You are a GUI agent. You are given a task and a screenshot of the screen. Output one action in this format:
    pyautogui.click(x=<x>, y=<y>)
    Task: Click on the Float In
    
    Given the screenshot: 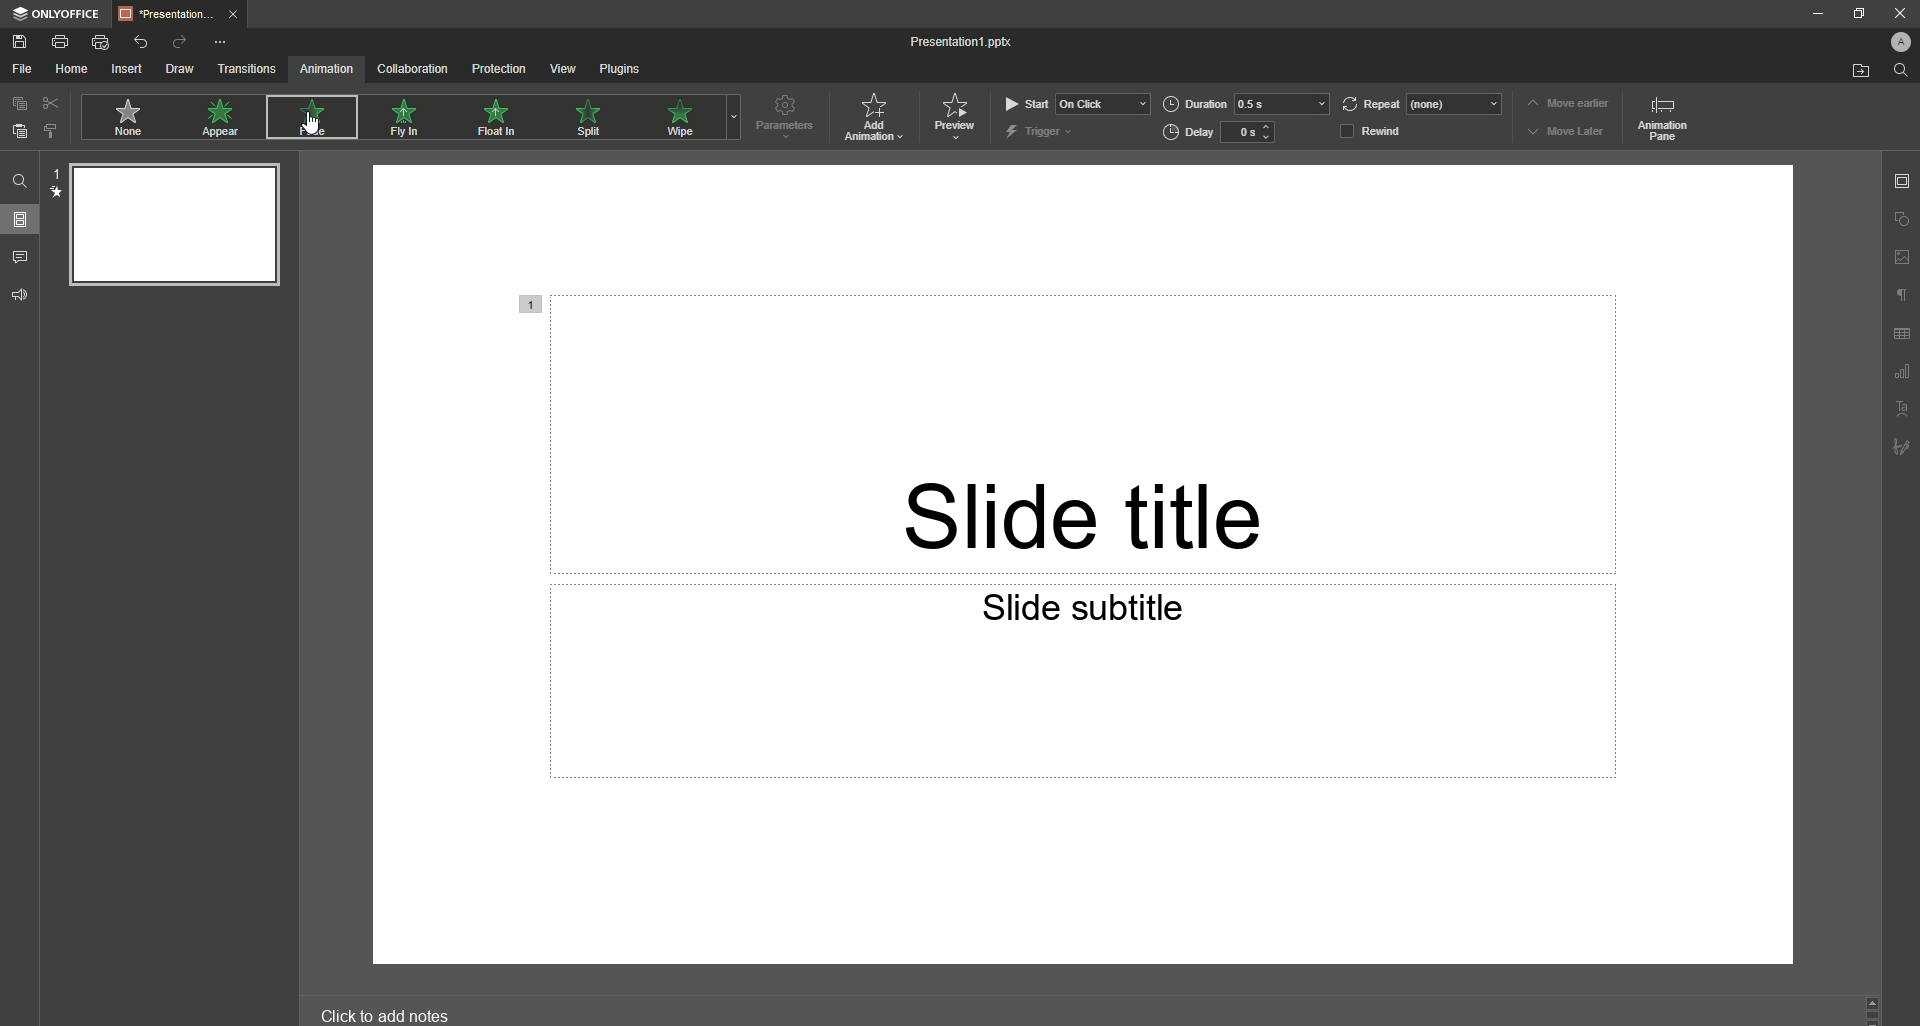 What is the action you would take?
    pyautogui.click(x=499, y=118)
    